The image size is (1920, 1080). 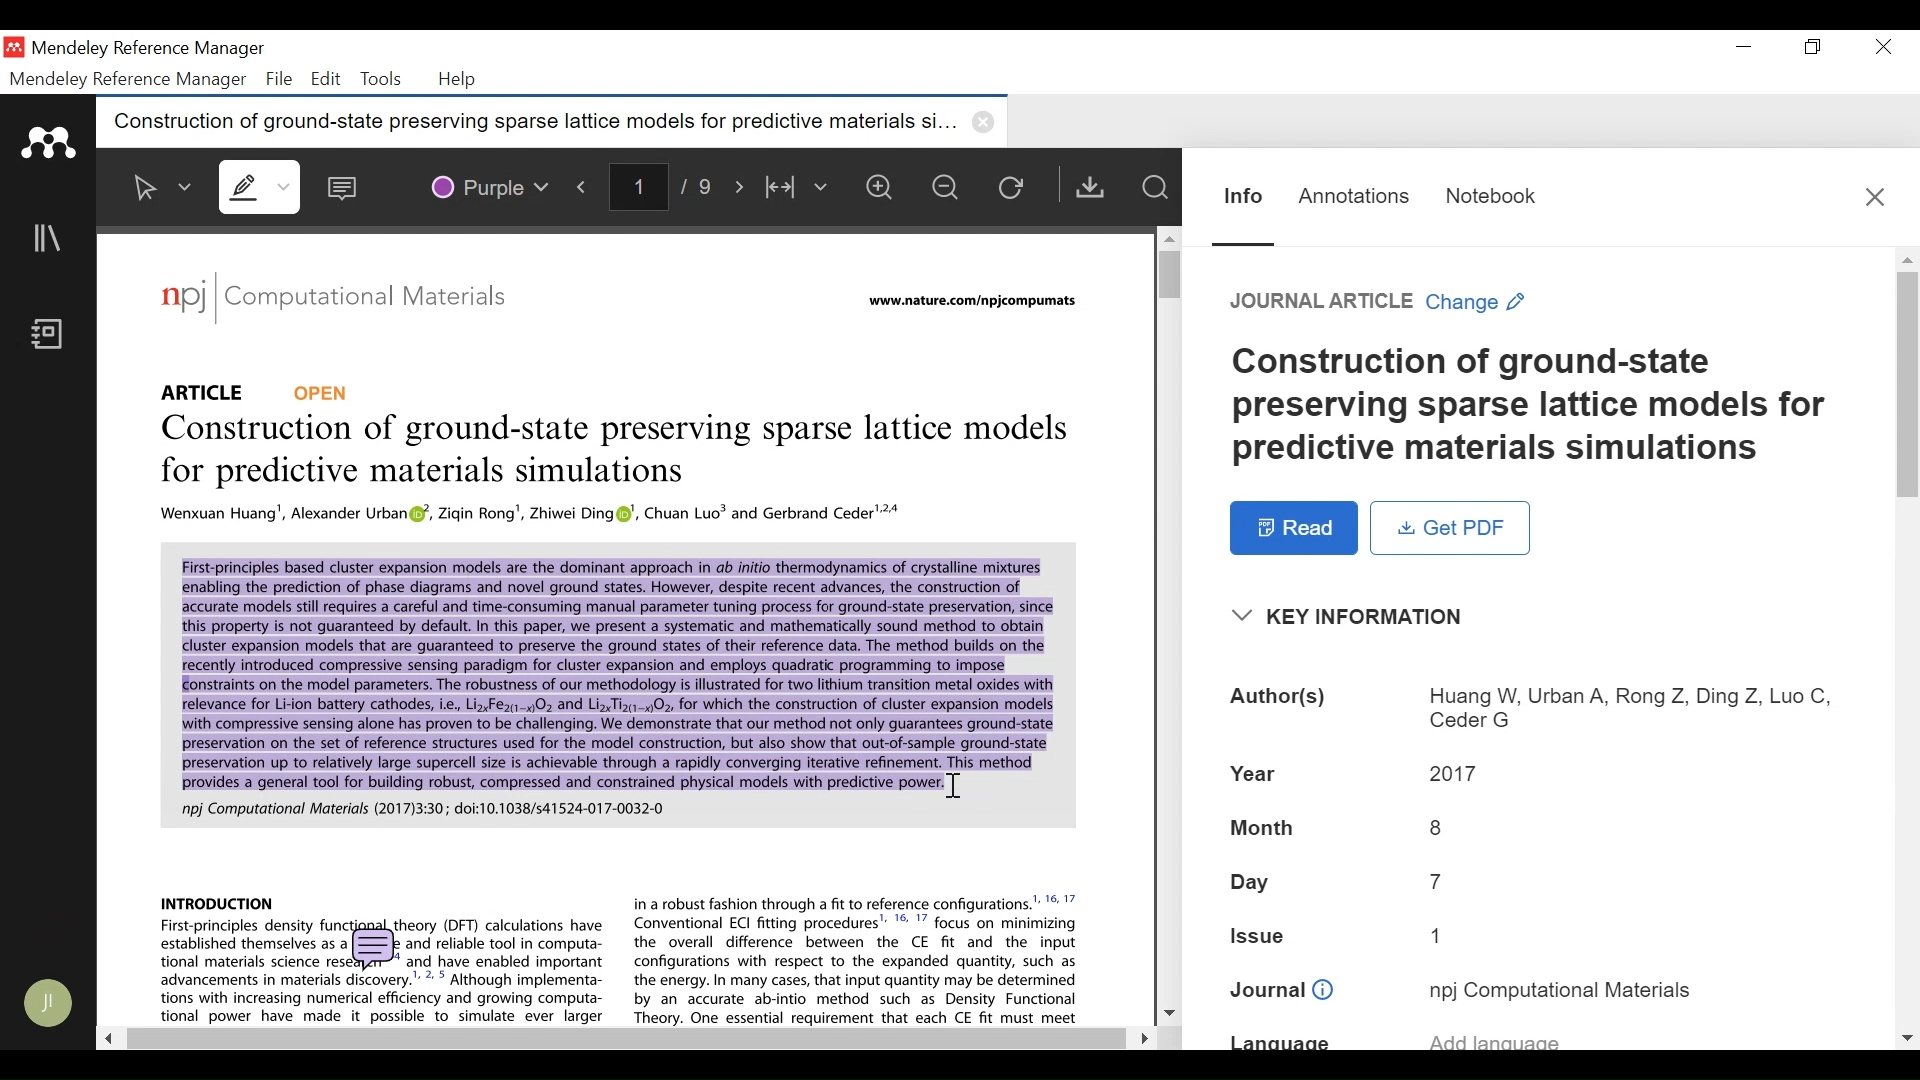 What do you see at coordinates (1295, 528) in the screenshot?
I see `Read` at bounding box center [1295, 528].